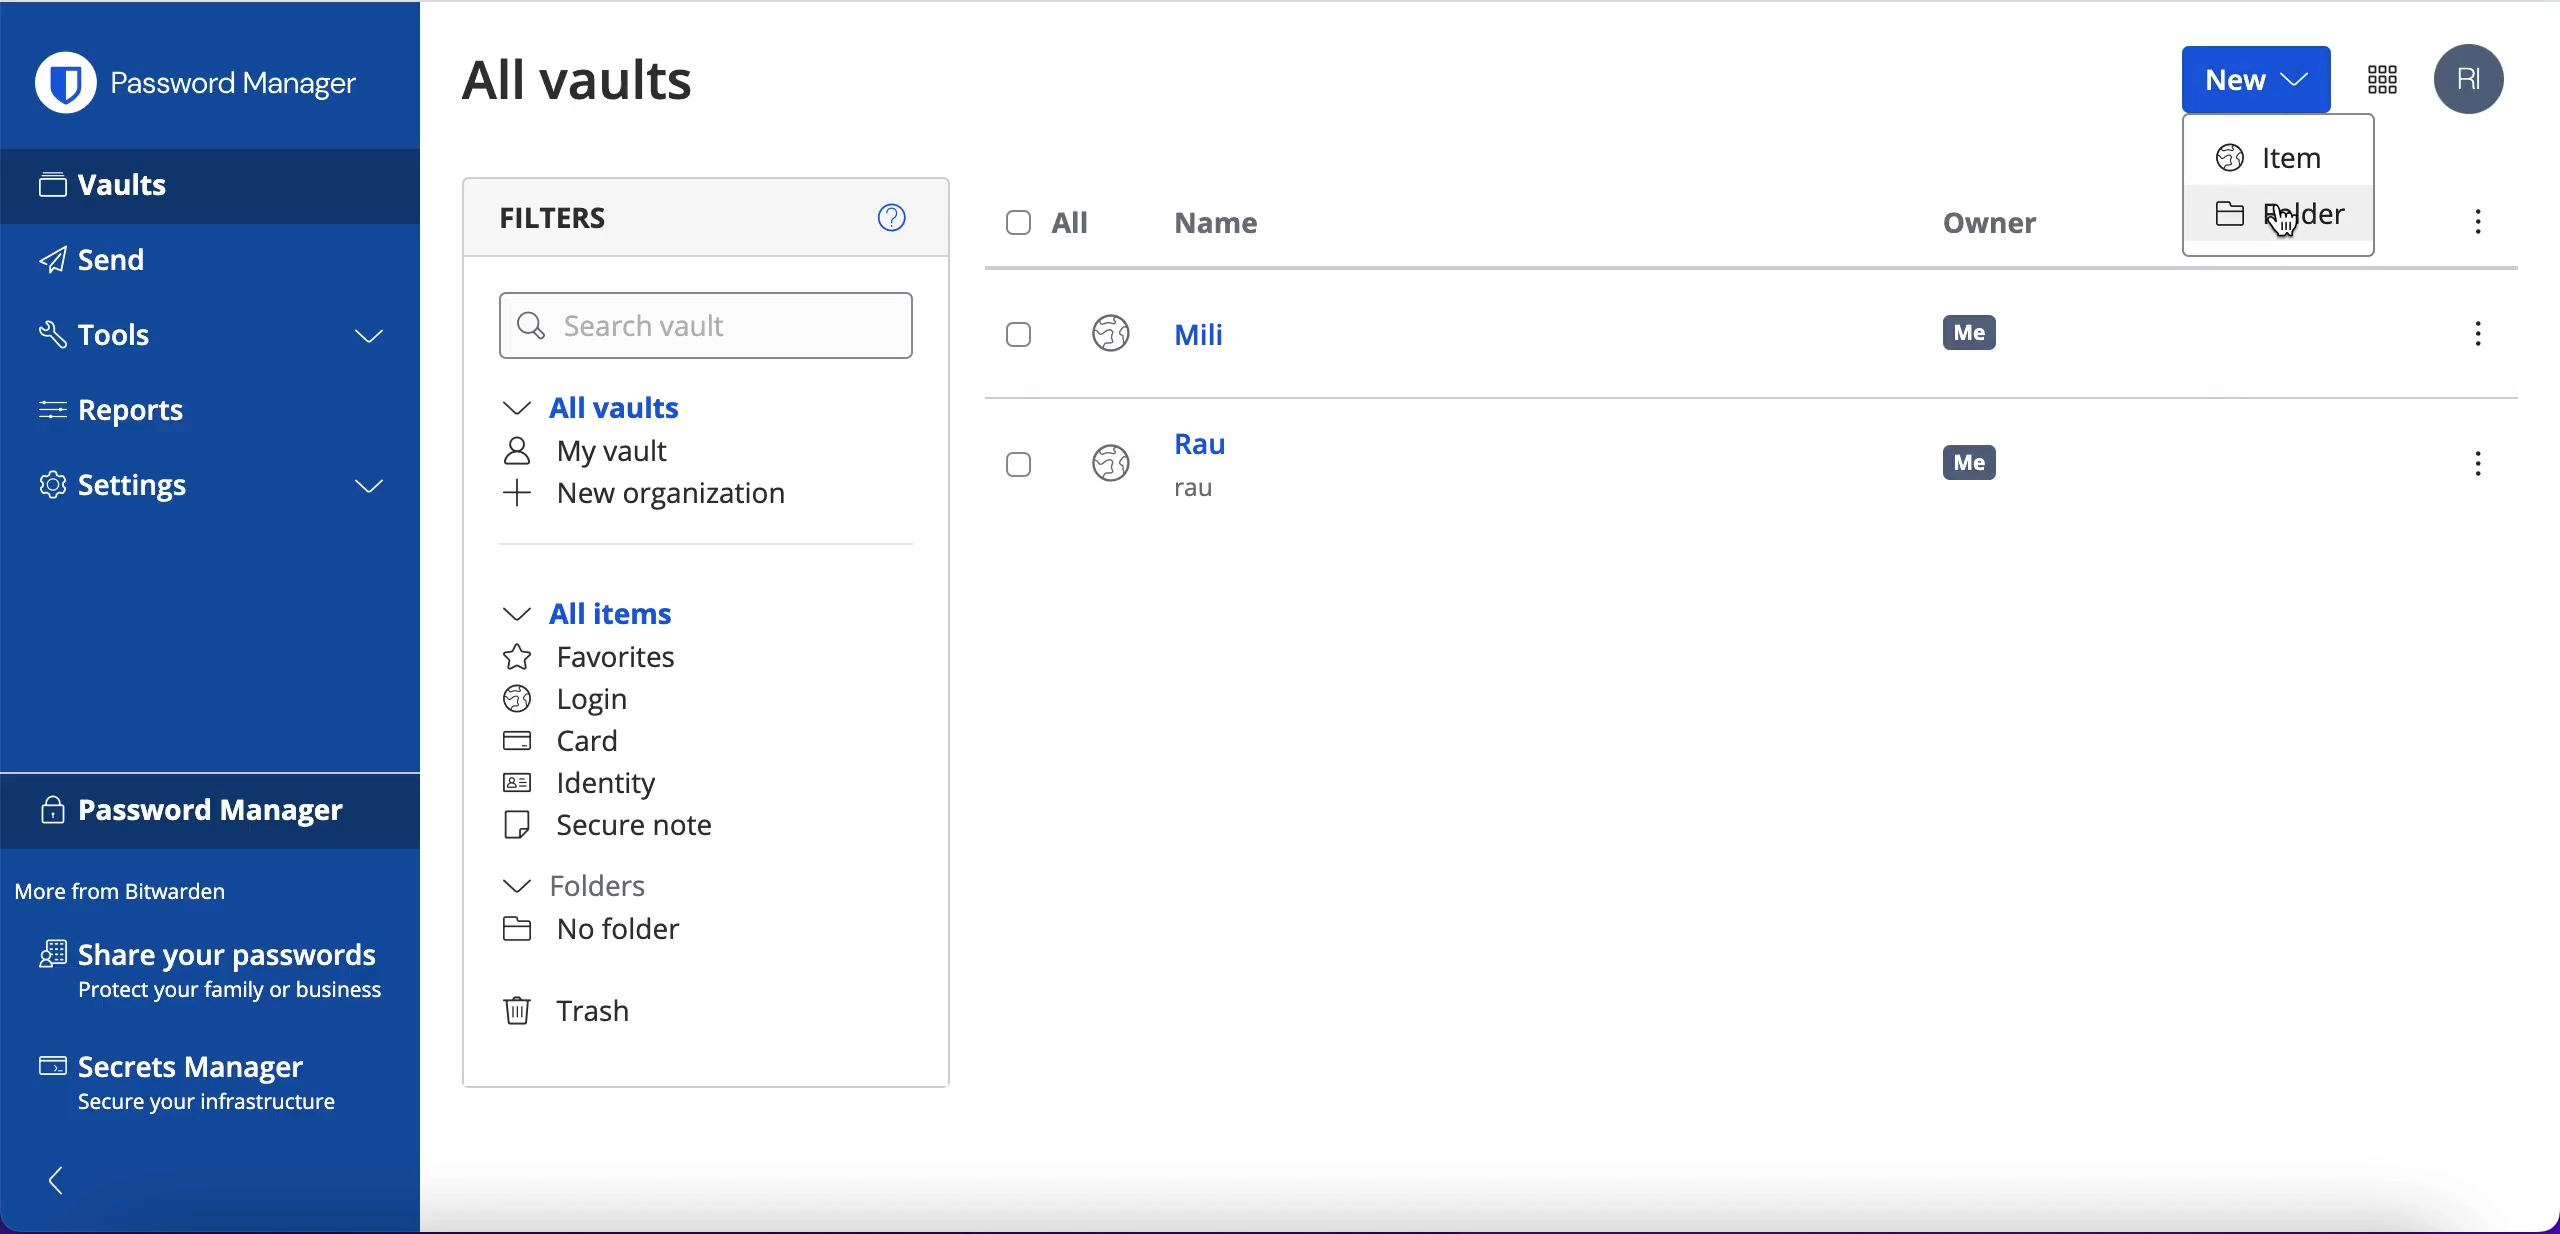 The image size is (2560, 1234). I want to click on login, so click(566, 700).